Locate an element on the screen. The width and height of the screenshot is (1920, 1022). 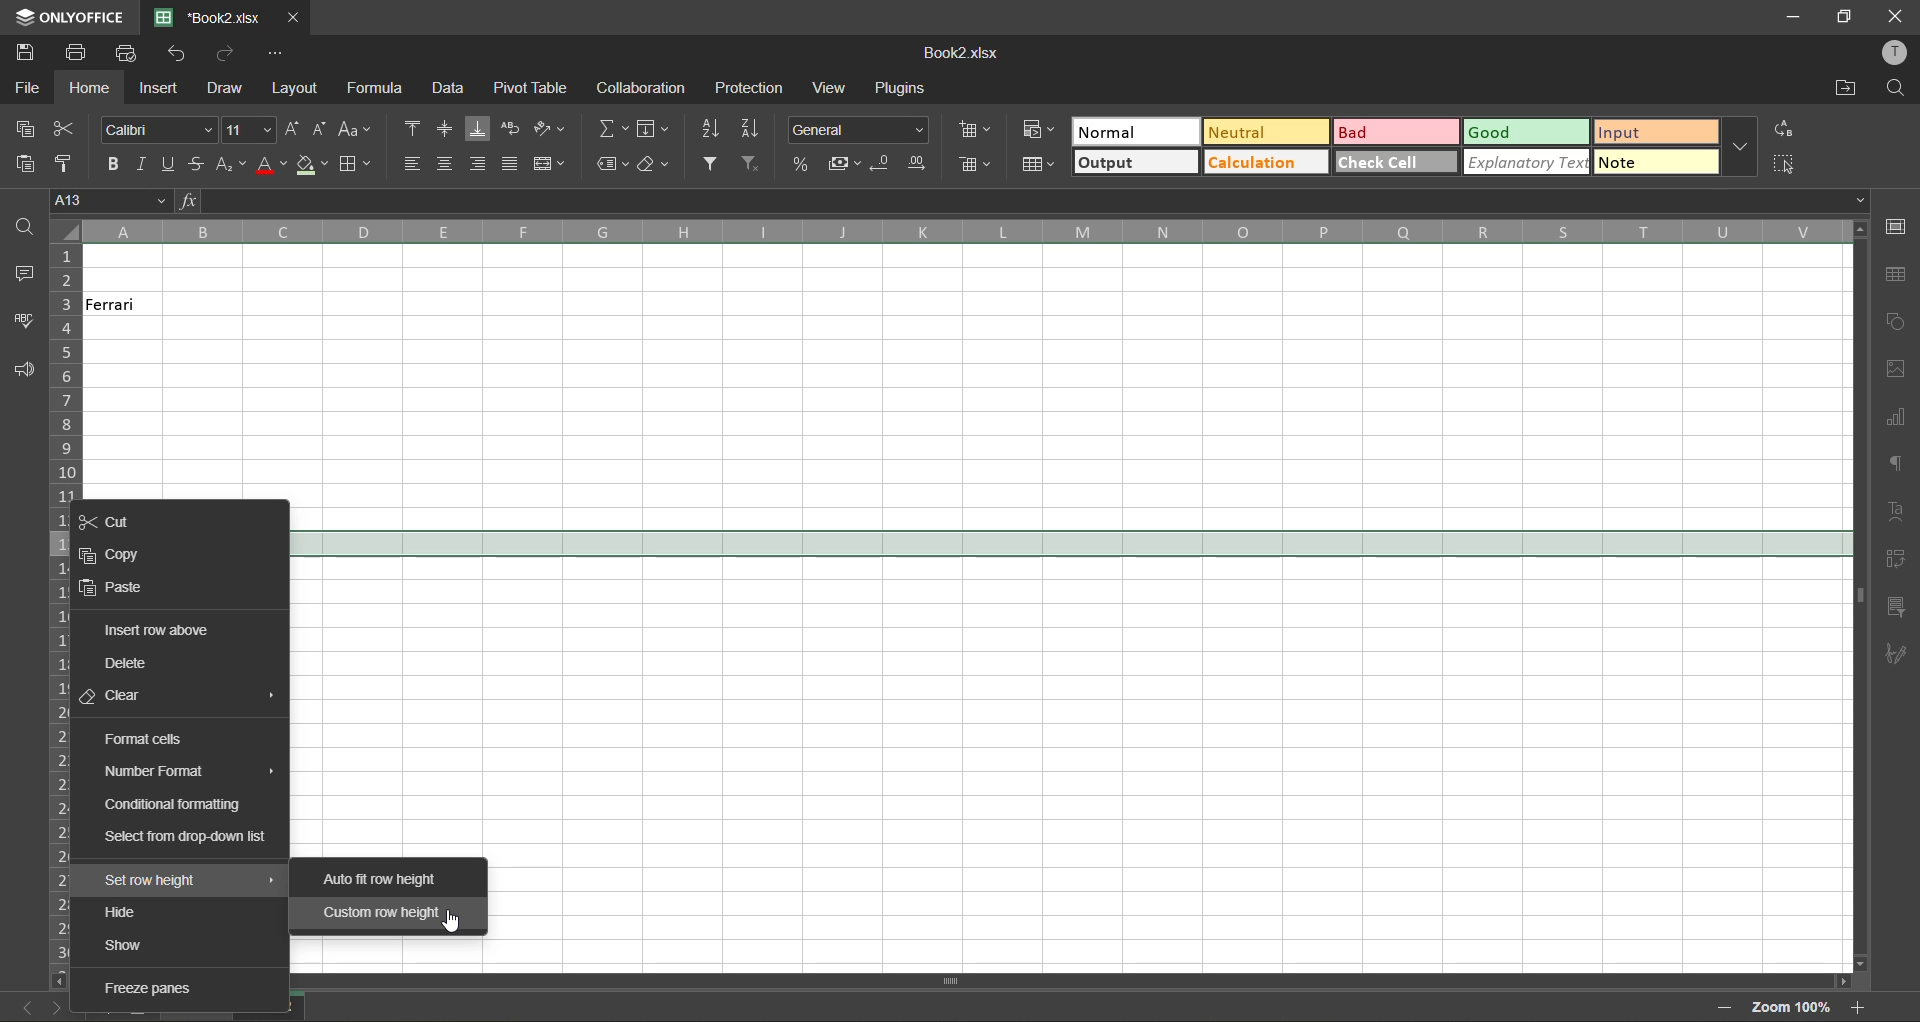
conditional formatting is located at coordinates (176, 806).